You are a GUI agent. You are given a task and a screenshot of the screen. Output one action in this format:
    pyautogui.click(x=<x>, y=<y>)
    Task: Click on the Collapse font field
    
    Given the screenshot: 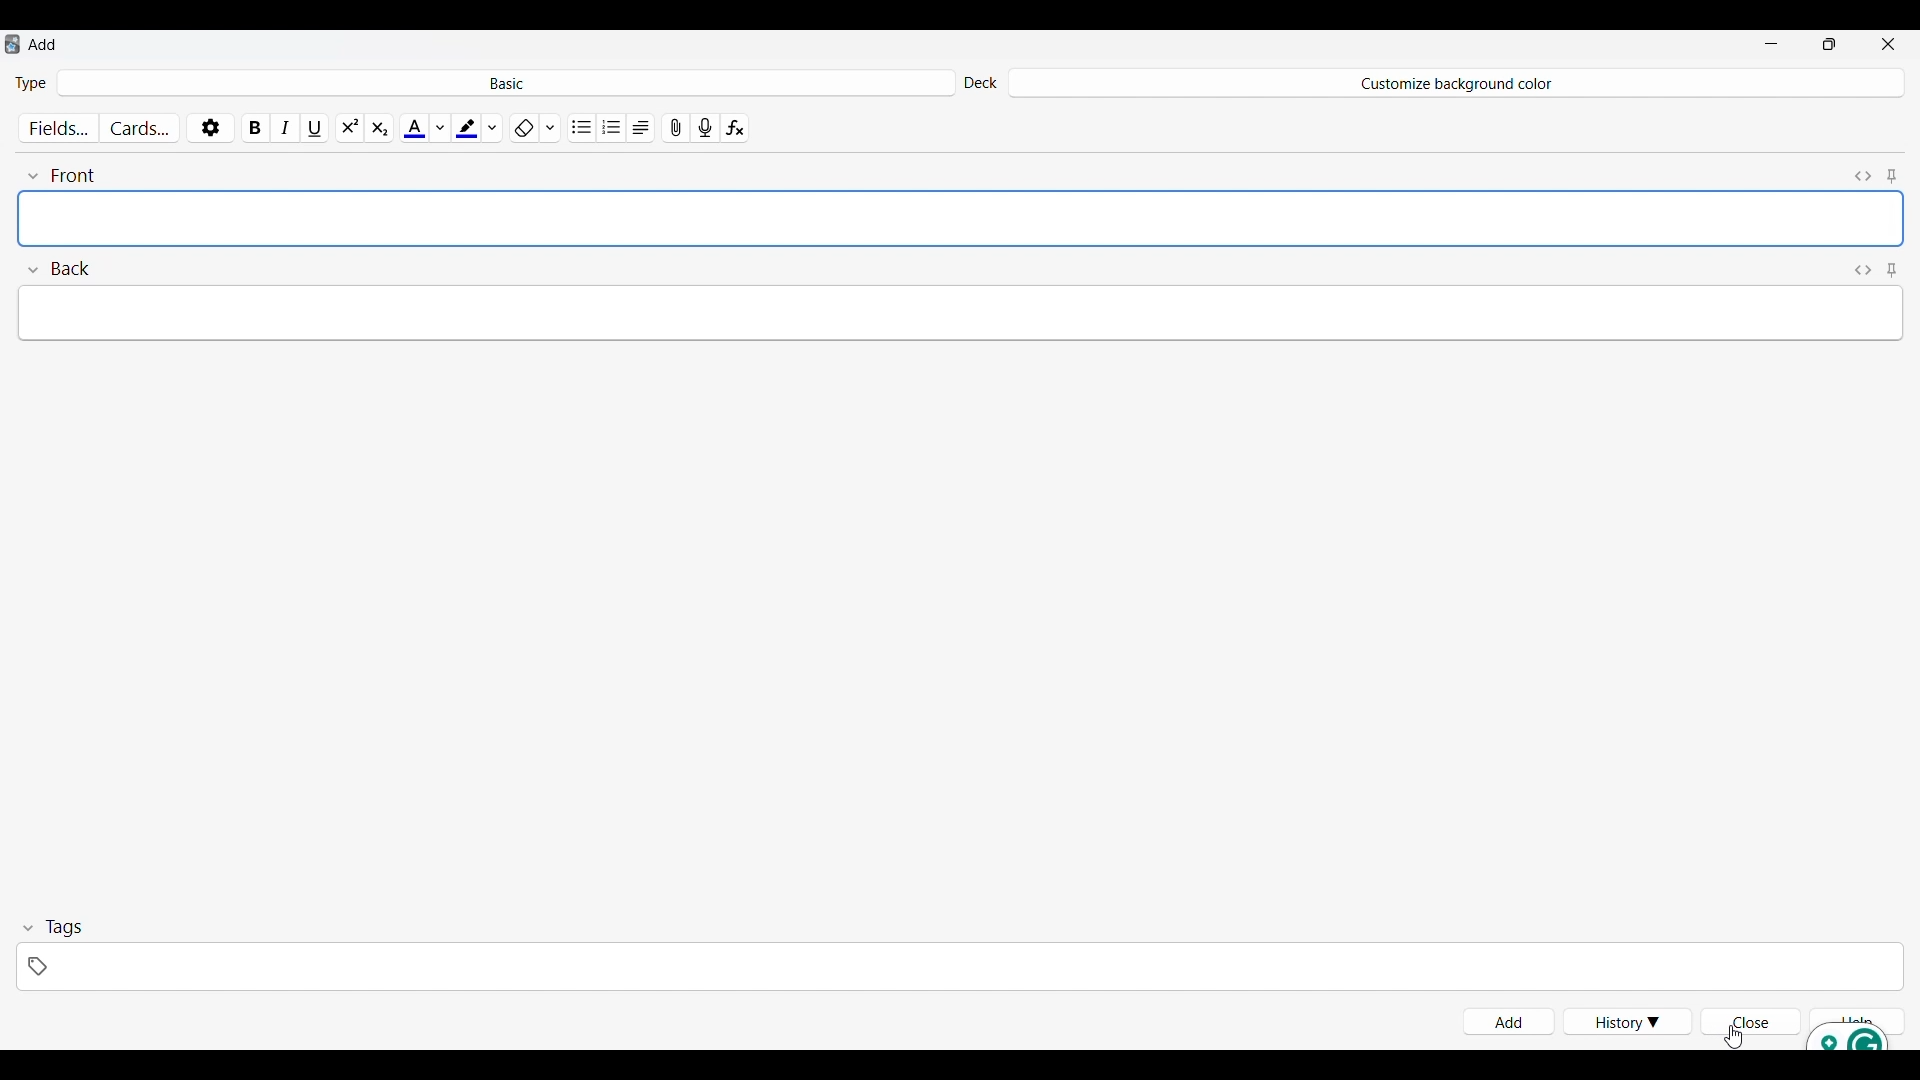 What is the action you would take?
    pyautogui.click(x=61, y=173)
    